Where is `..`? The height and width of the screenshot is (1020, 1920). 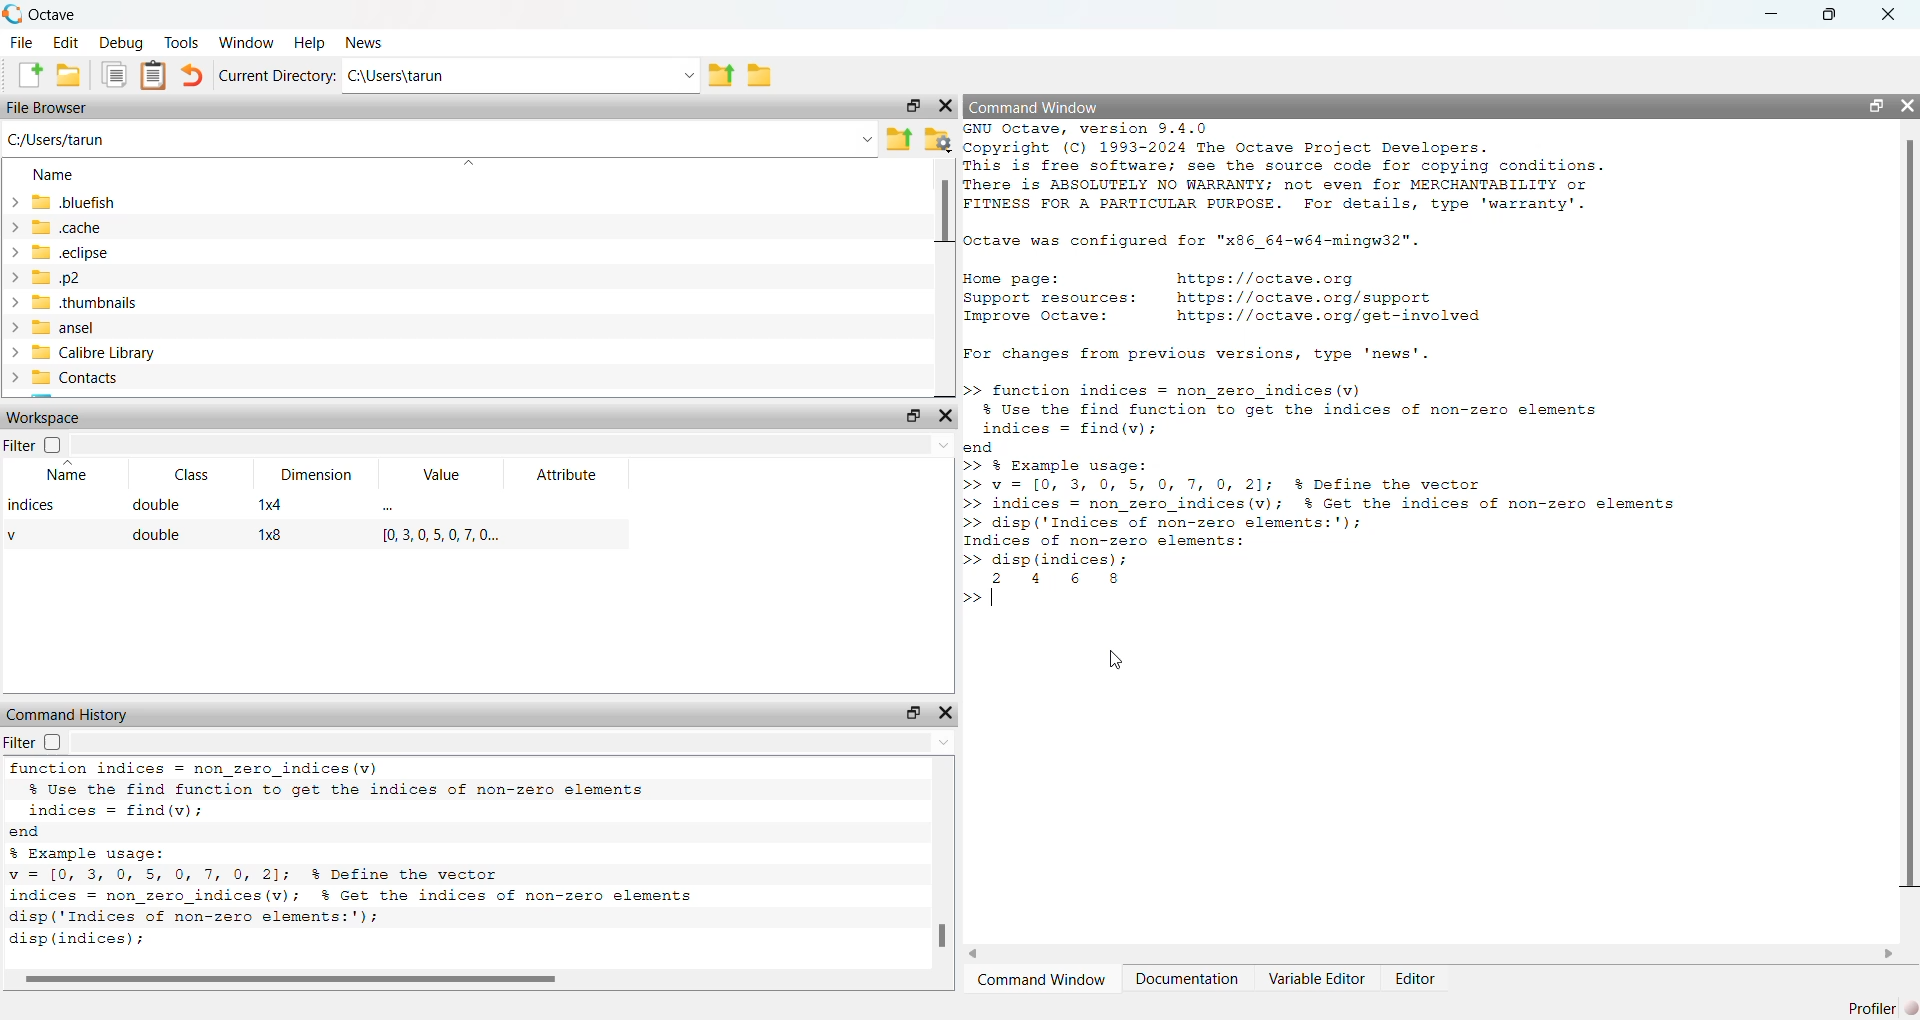
.. is located at coordinates (394, 507).